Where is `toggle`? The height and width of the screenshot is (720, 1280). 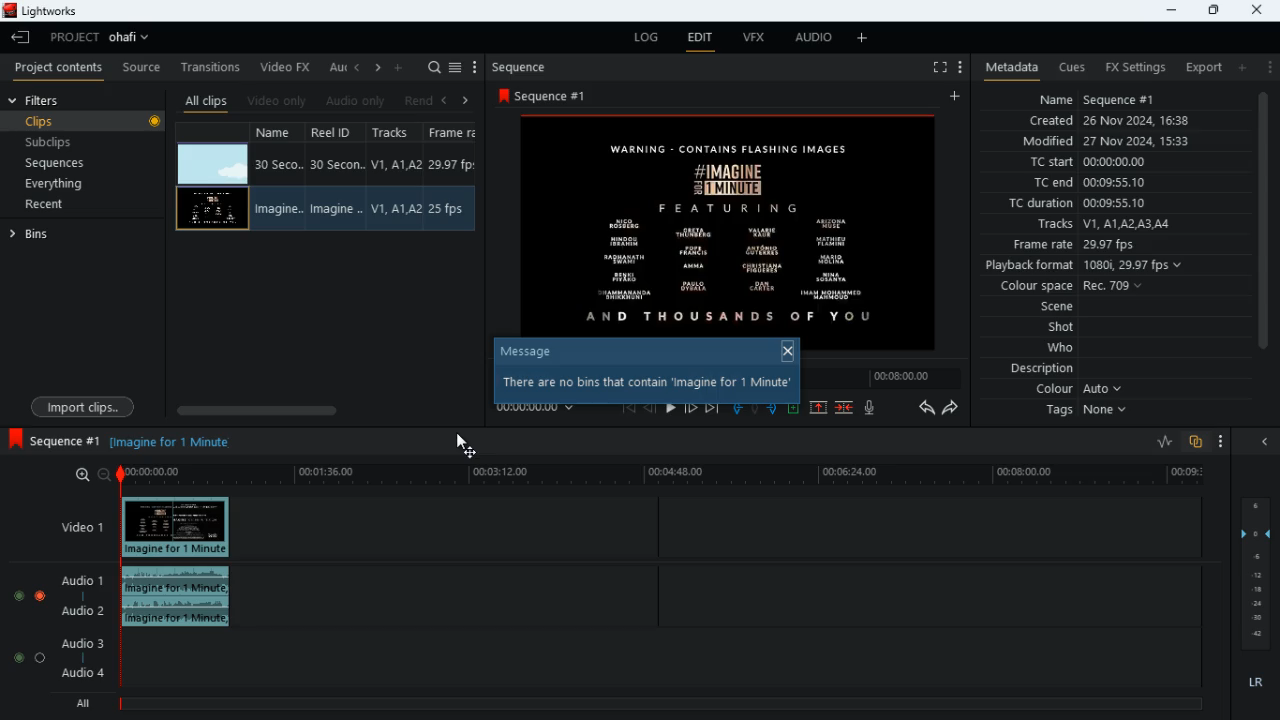 toggle is located at coordinates (18, 657).